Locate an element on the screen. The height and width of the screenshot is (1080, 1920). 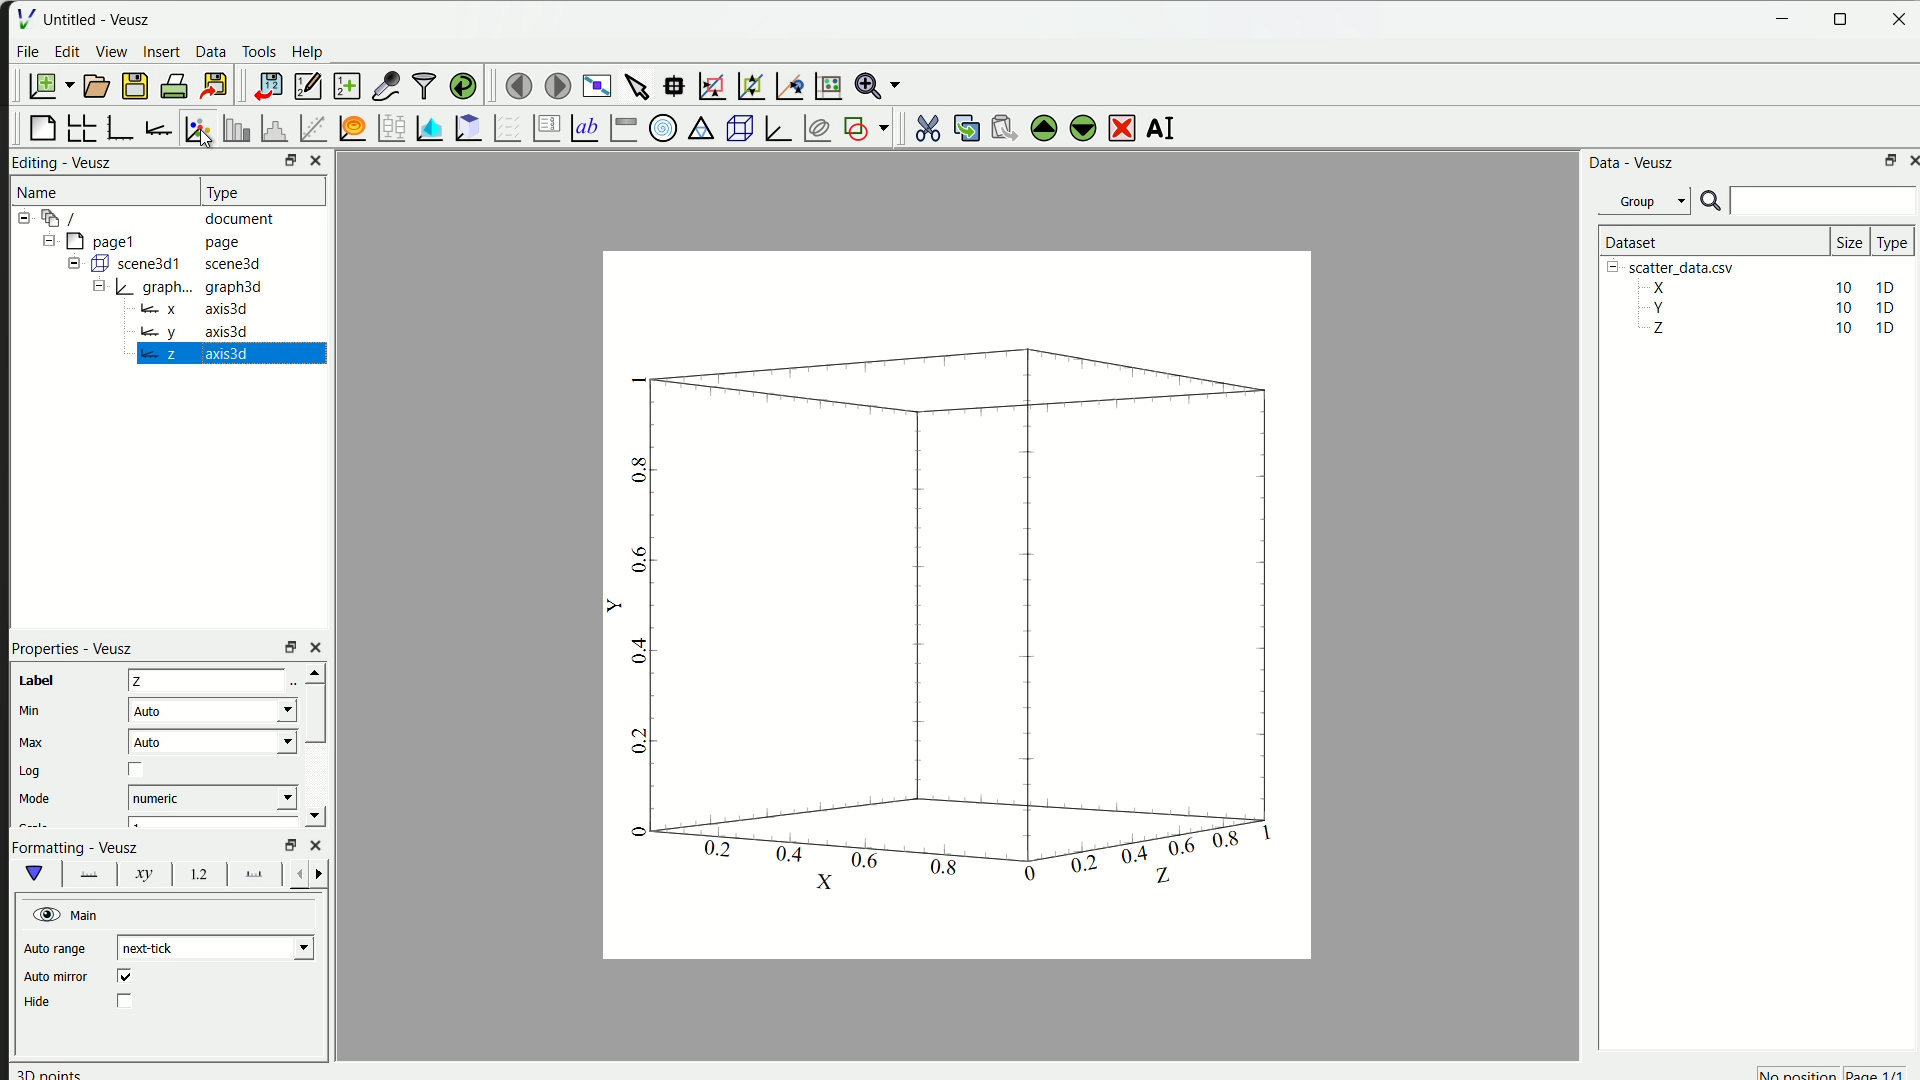
close is located at coordinates (319, 647).